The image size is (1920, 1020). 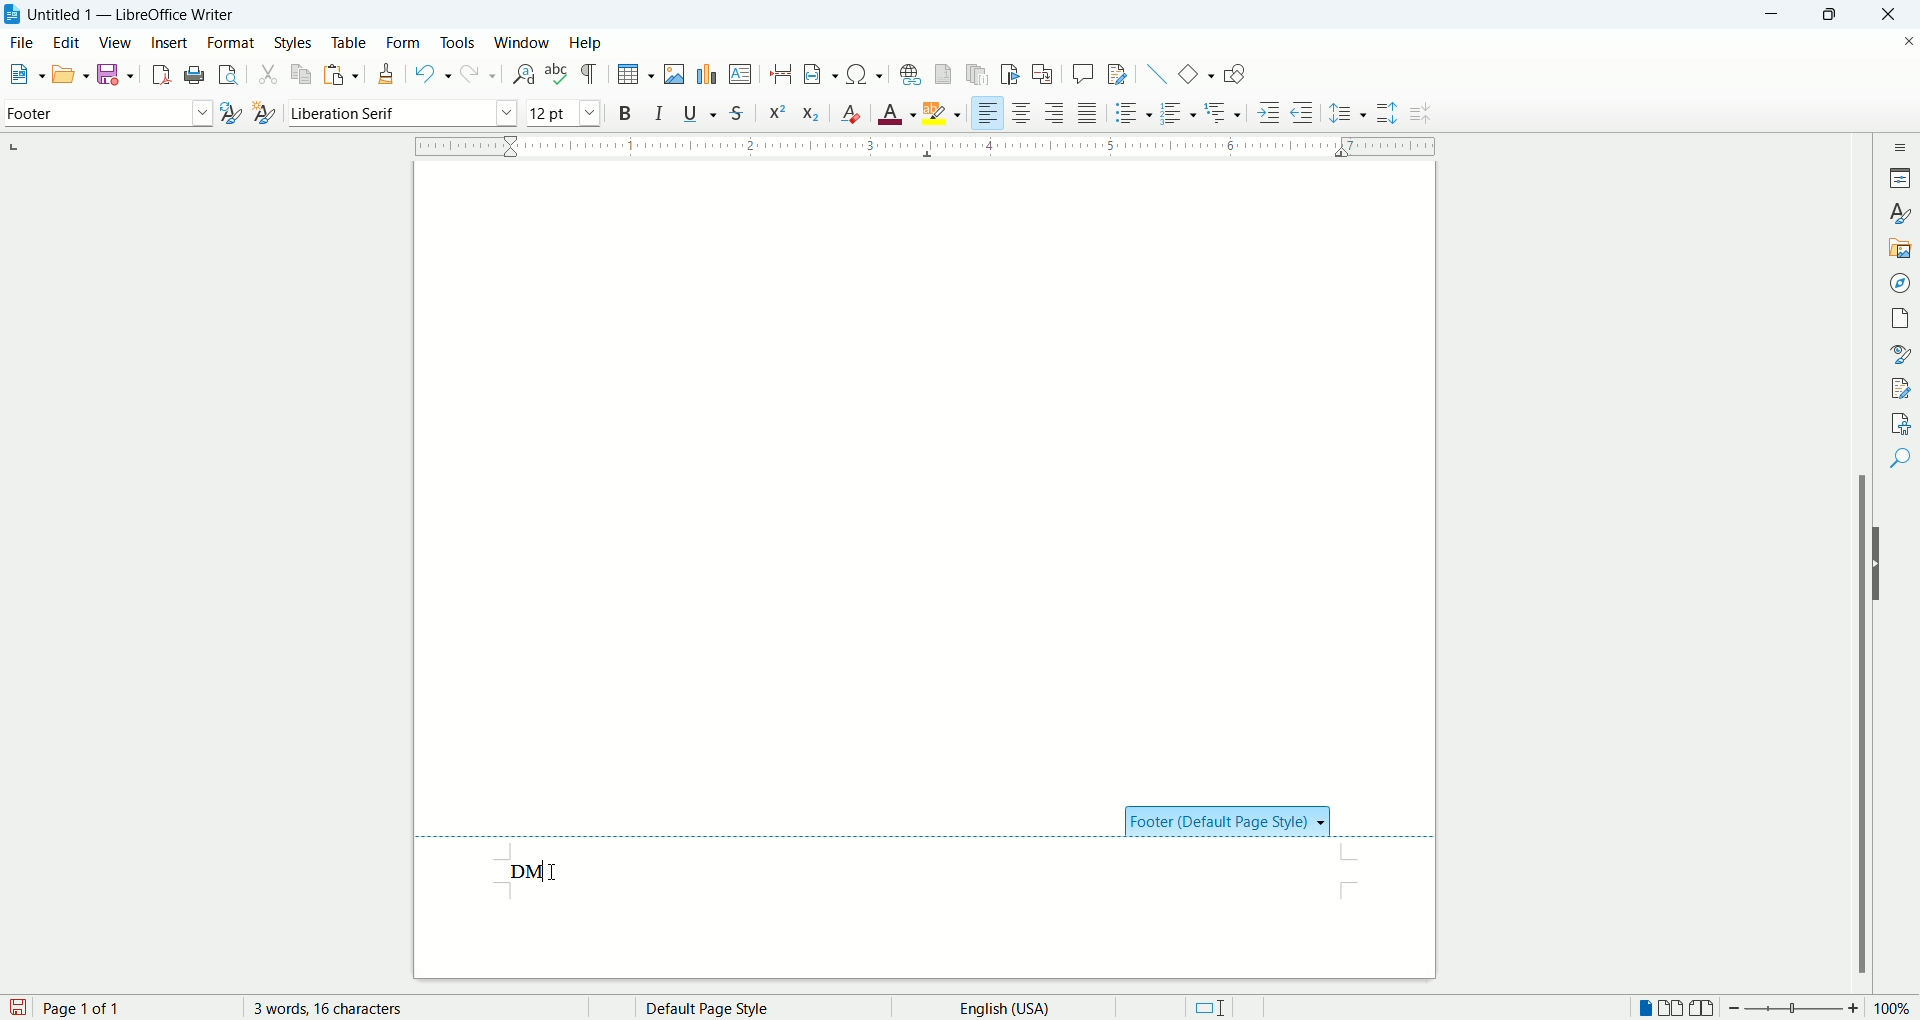 I want to click on navigator, so click(x=1903, y=281).